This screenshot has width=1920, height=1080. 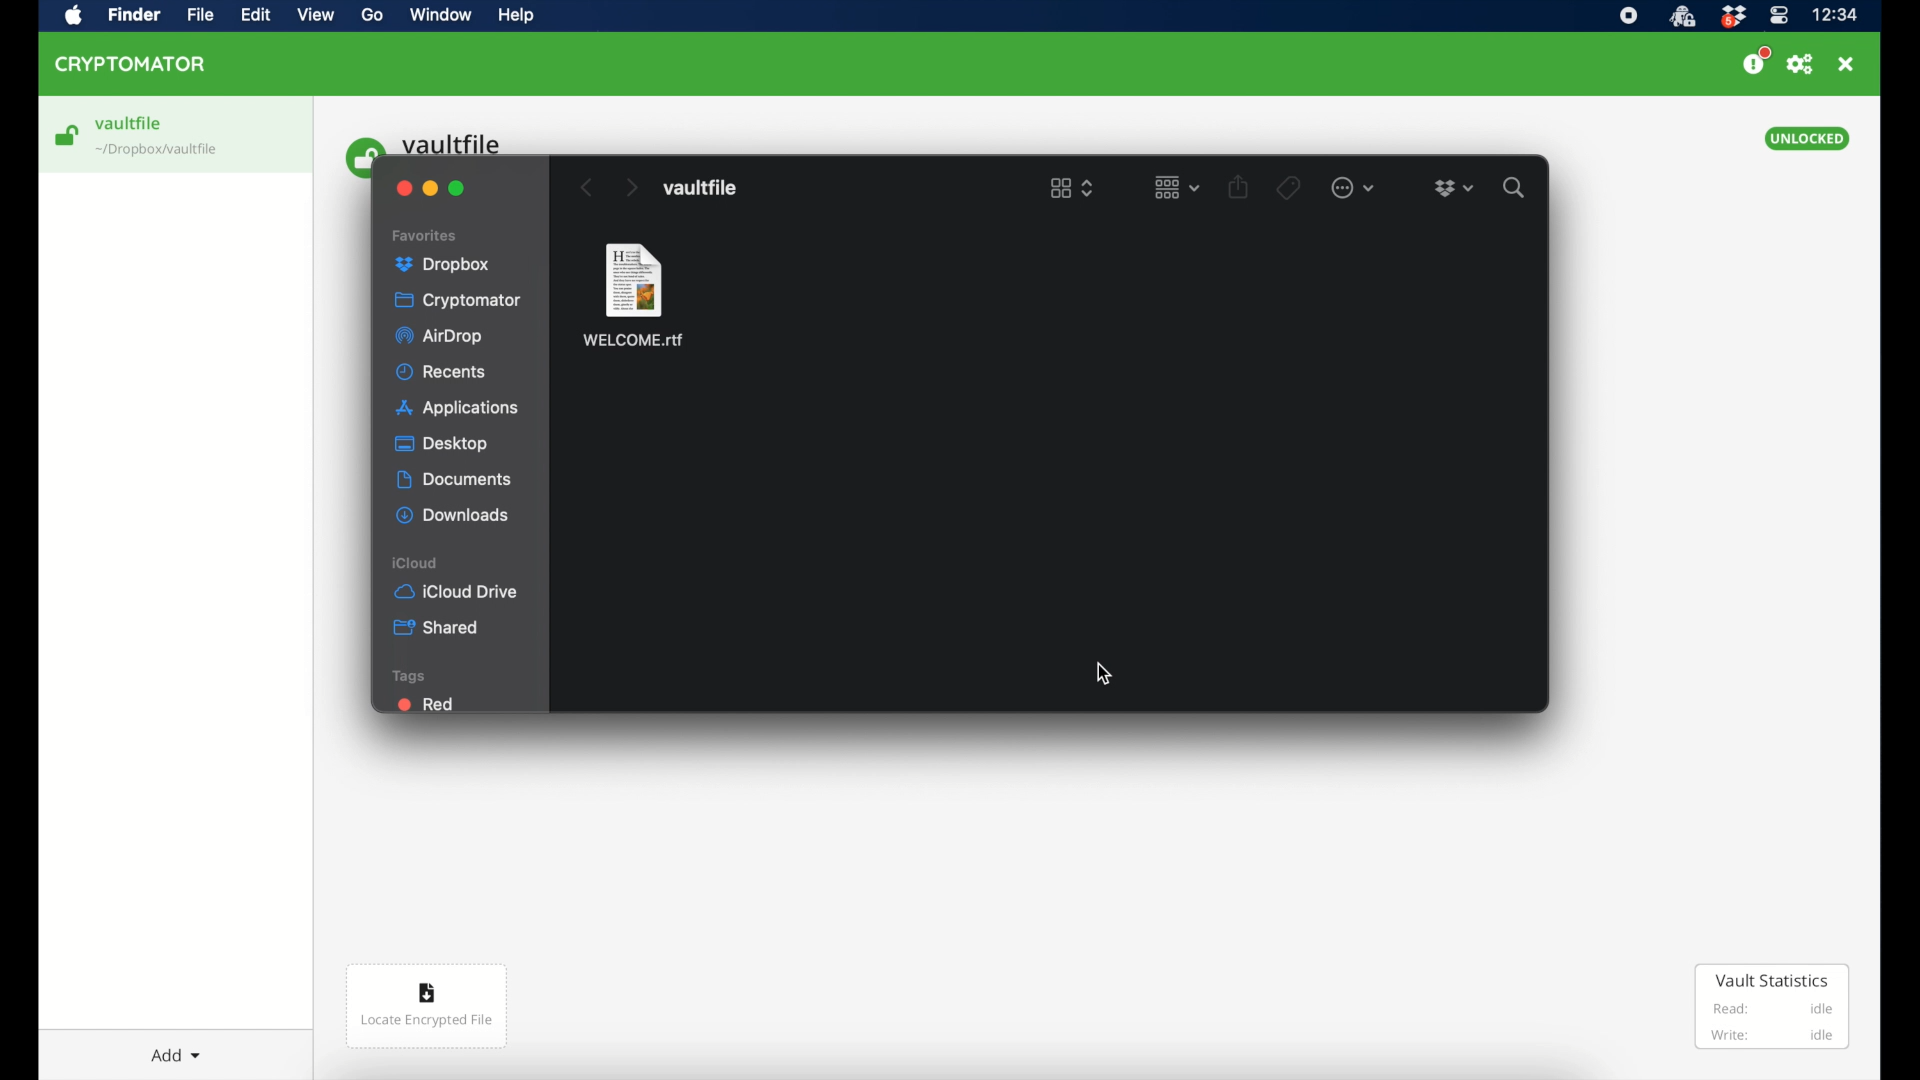 I want to click on close, so click(x=402, y=188).